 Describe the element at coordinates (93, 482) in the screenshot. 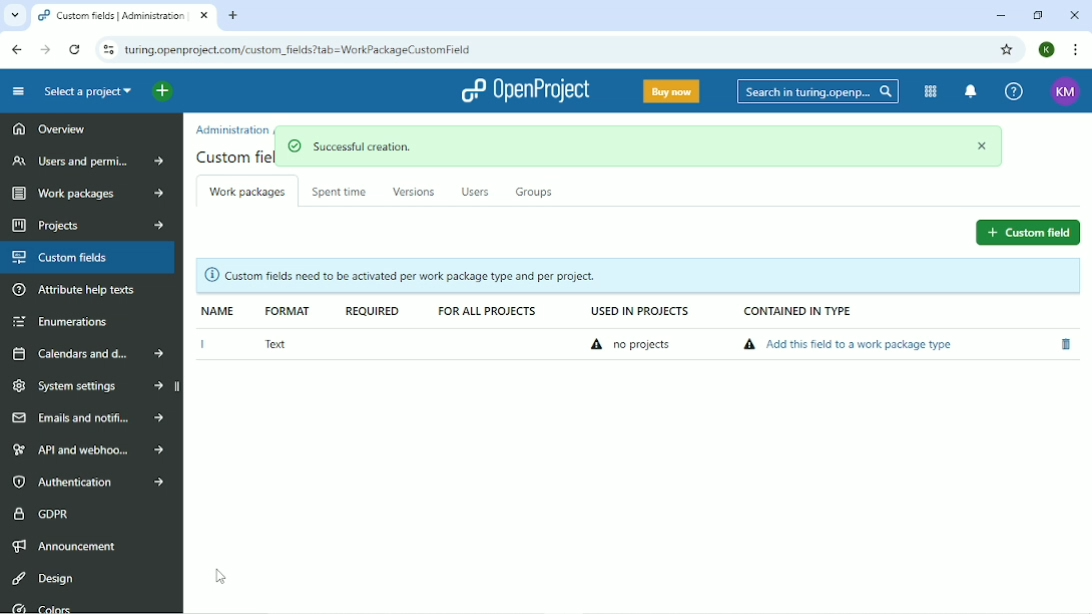

I see `Authentication` at that location.